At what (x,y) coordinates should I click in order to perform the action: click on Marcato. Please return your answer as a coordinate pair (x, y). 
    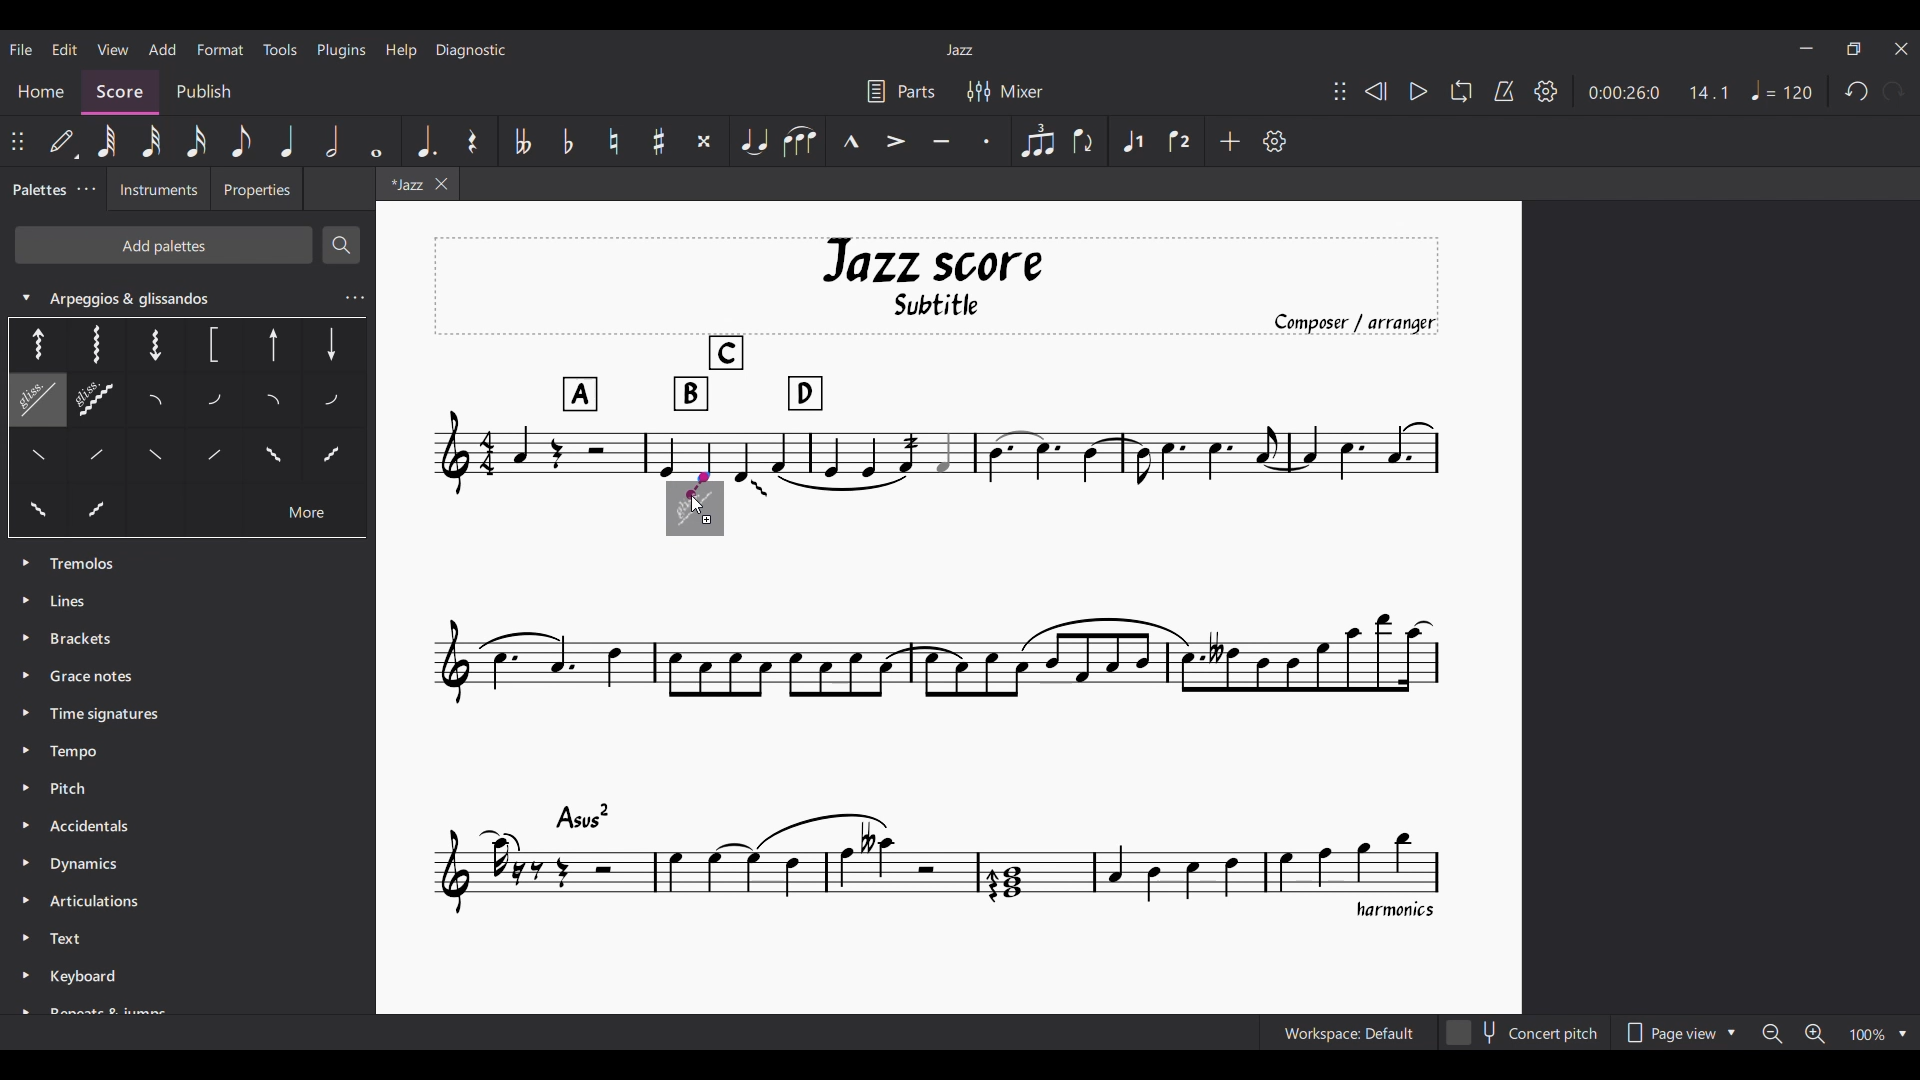
    Looking at the image, I should click on (850, 141).